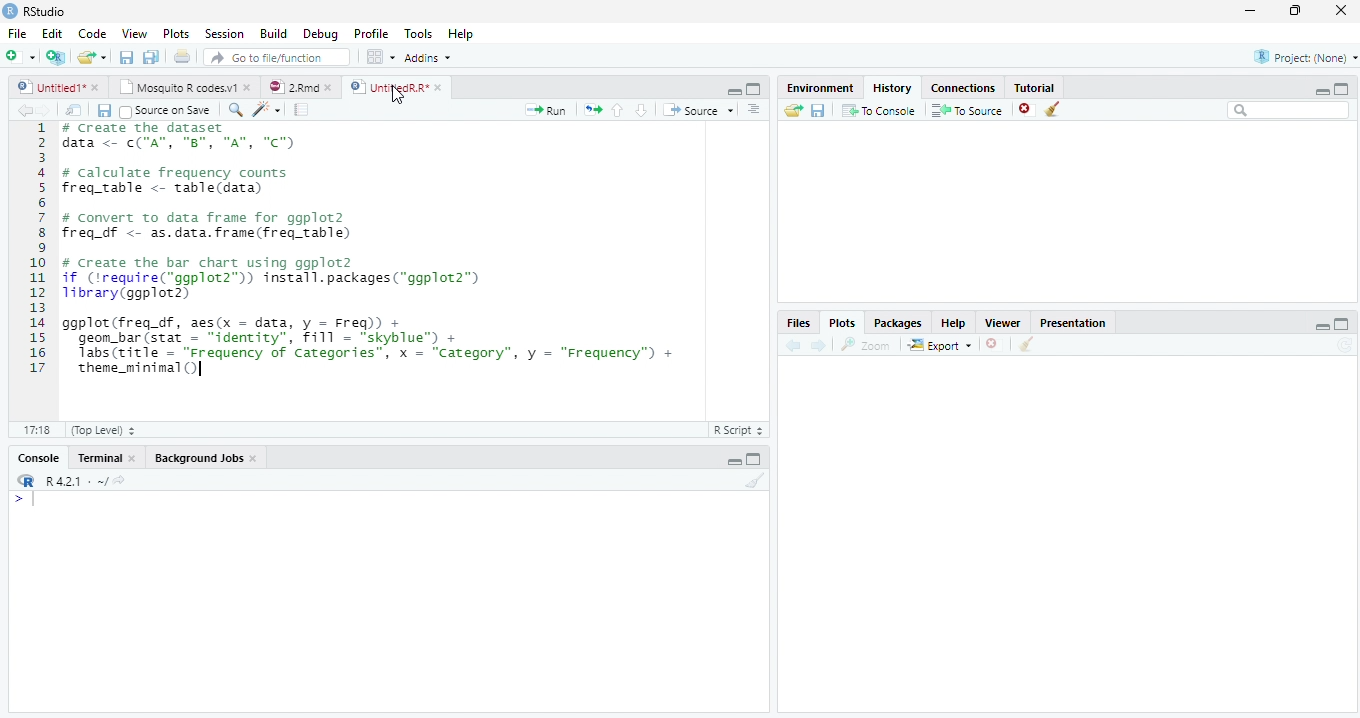  What do you see at coordinates (184, 90) in the screenshot?
I see `Mosquito R codes1` at bounding box center [184, 90].